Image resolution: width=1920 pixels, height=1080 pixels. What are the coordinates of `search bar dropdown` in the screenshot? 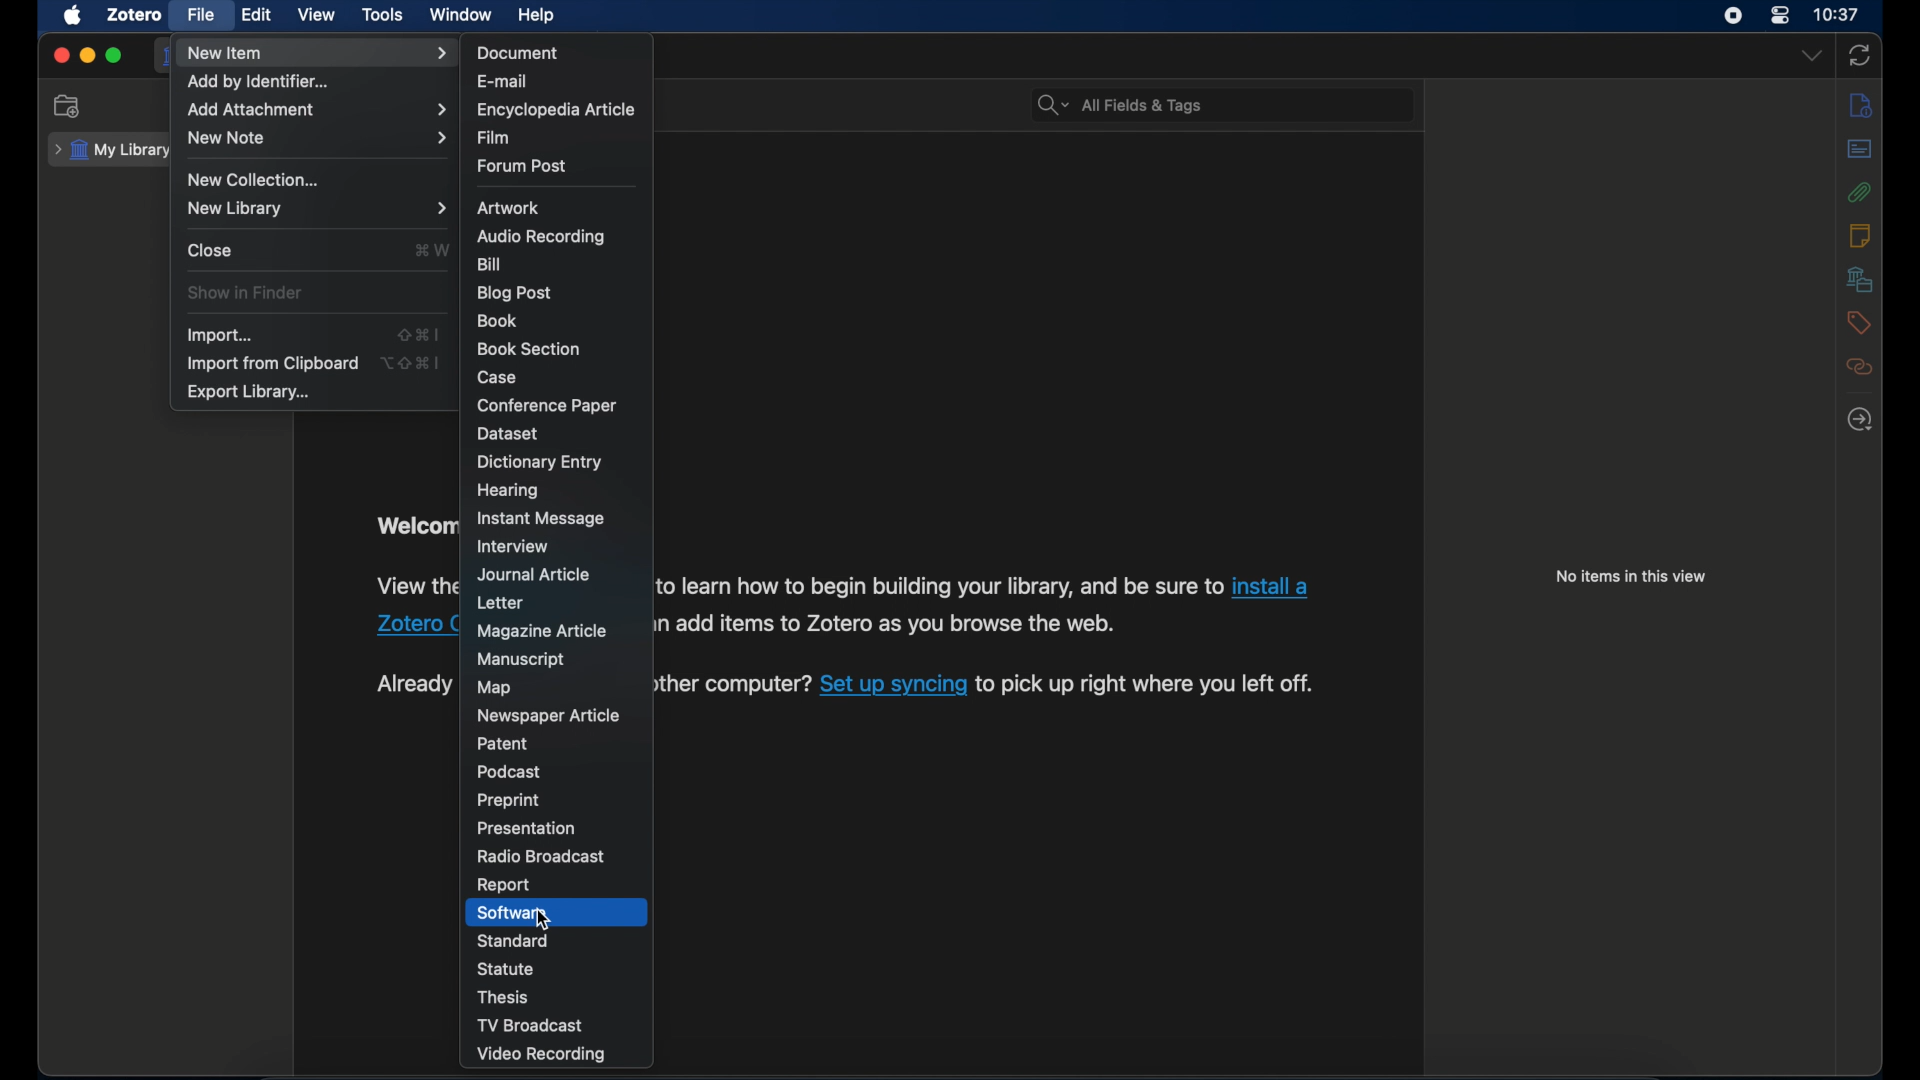 It's located at (1048, 102).